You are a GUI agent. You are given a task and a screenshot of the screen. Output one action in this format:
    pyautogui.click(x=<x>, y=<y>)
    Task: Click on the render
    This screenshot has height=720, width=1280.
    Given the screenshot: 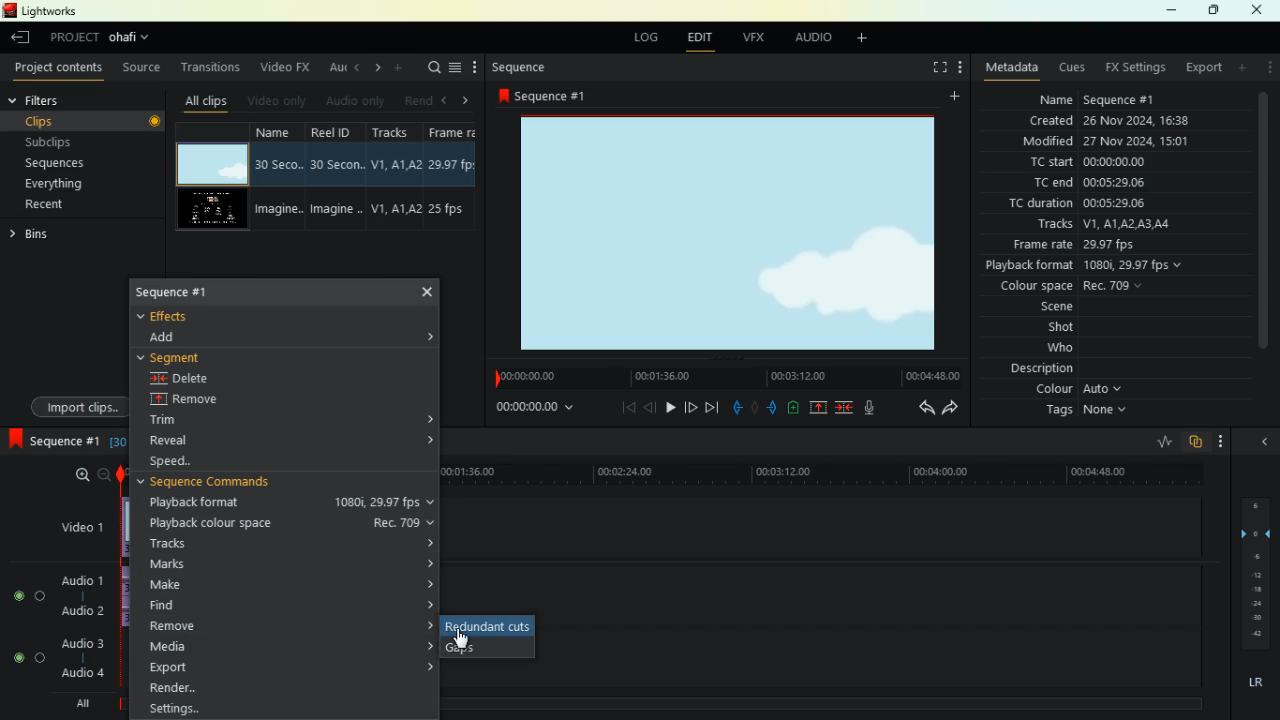 What is the action you would take?
    pyautogui.click(x=287, y=691)
    